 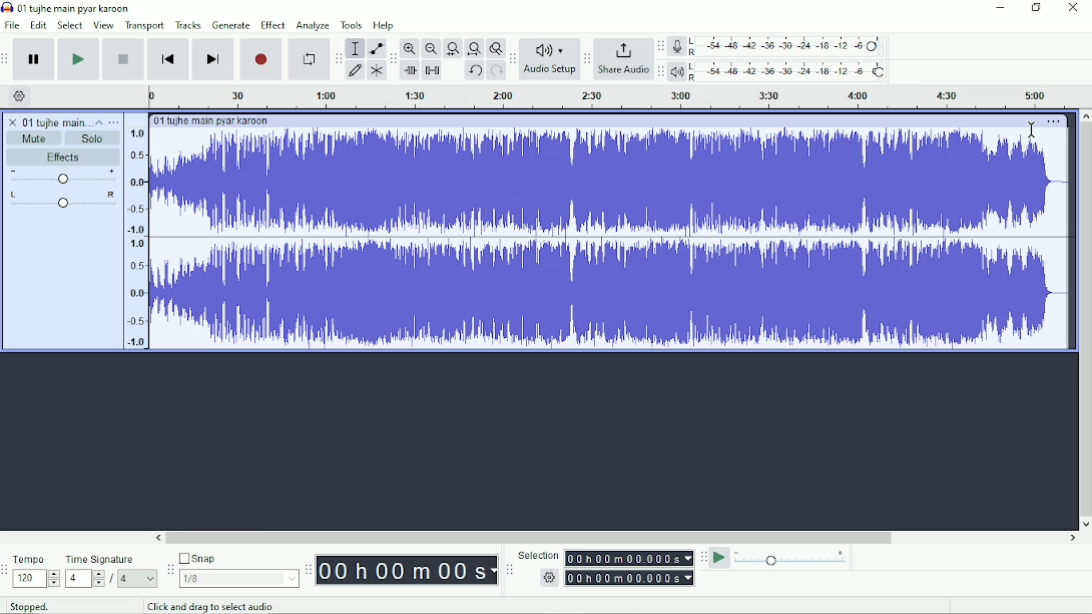 What do you see at coordinates (512, 59) in the screenshot?
I see `Audacity audio setup toolbar` at bounding box center [512, 59].